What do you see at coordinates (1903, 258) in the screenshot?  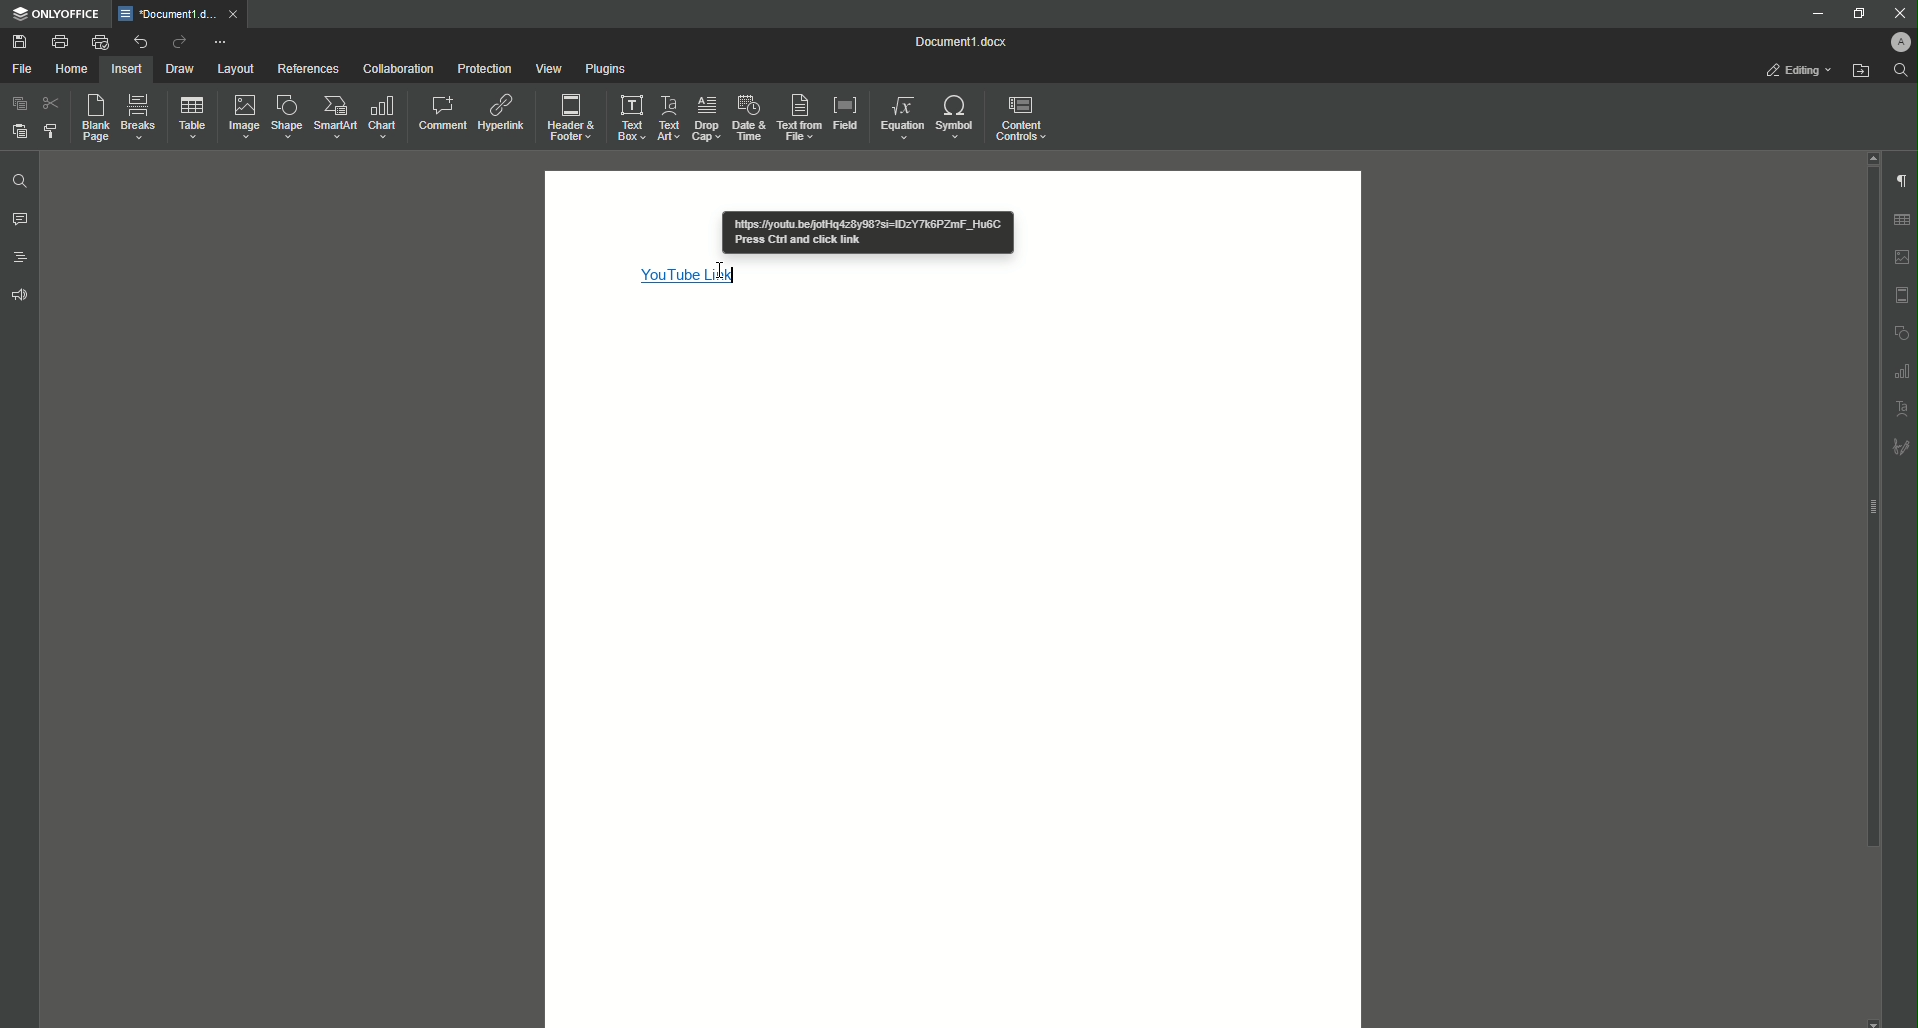 I see `Imgae settings` at bounding box center [1903, 258].